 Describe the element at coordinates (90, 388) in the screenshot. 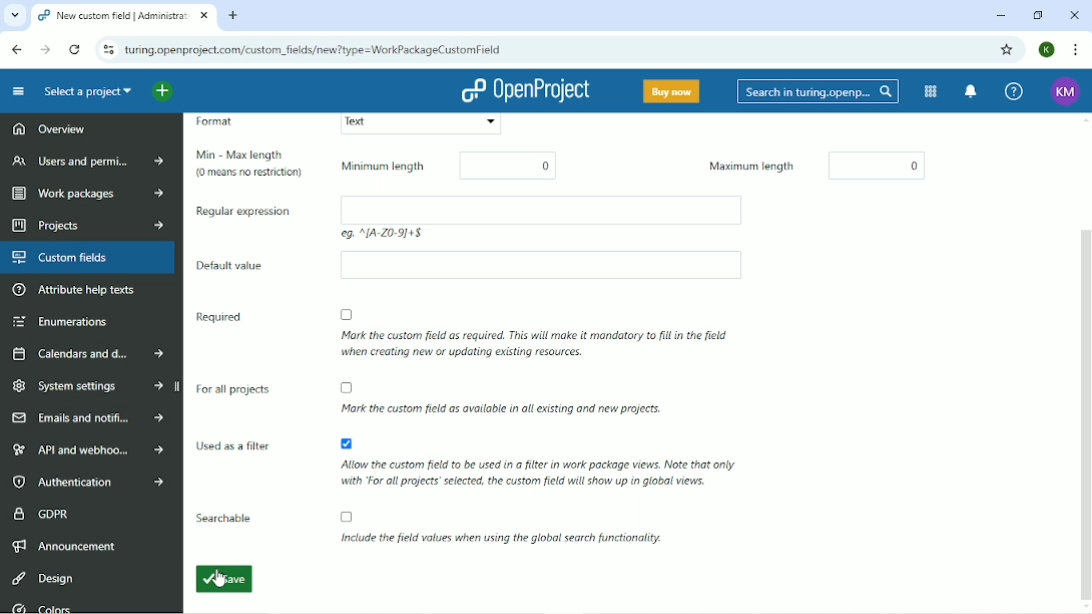

I see `System settings` at that location.